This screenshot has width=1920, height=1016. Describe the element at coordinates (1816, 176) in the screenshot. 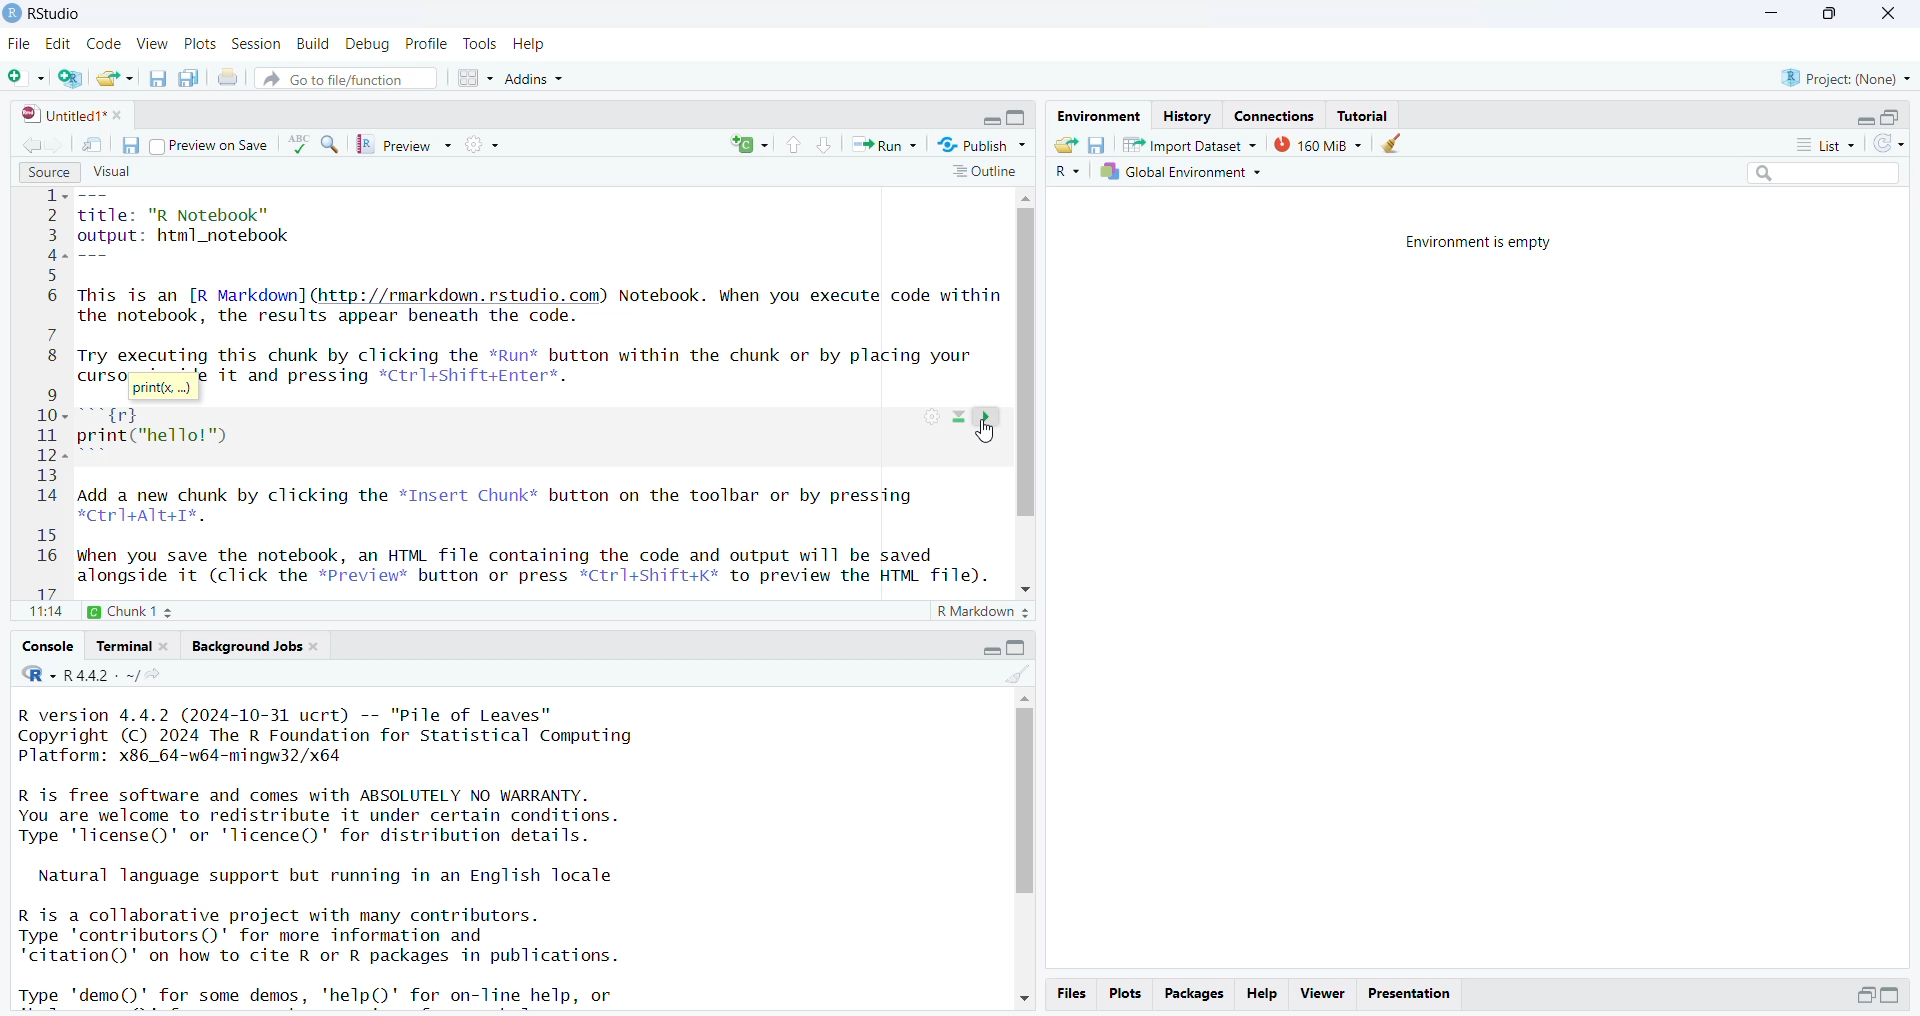

I see `search` at that location.